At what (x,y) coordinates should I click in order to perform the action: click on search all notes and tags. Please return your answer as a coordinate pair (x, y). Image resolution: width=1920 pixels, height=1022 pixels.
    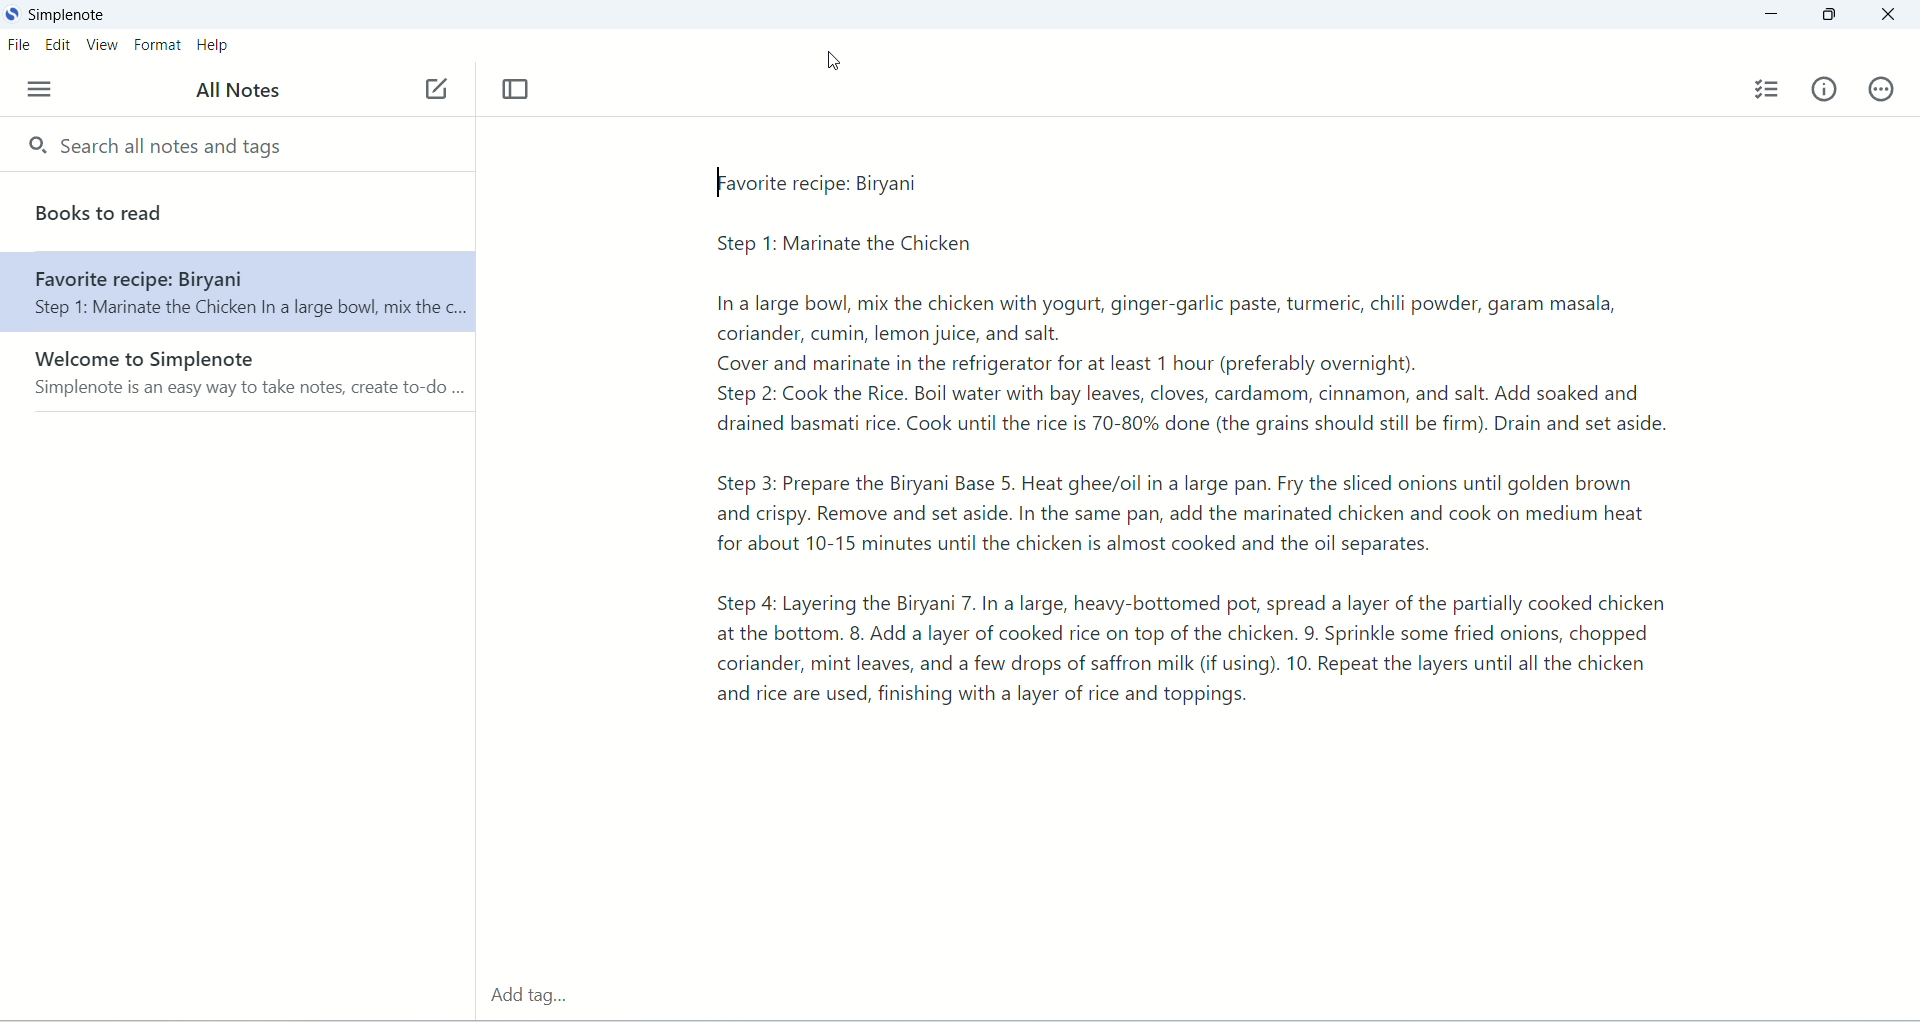
    Looking at the image, I should click on (161, 147).